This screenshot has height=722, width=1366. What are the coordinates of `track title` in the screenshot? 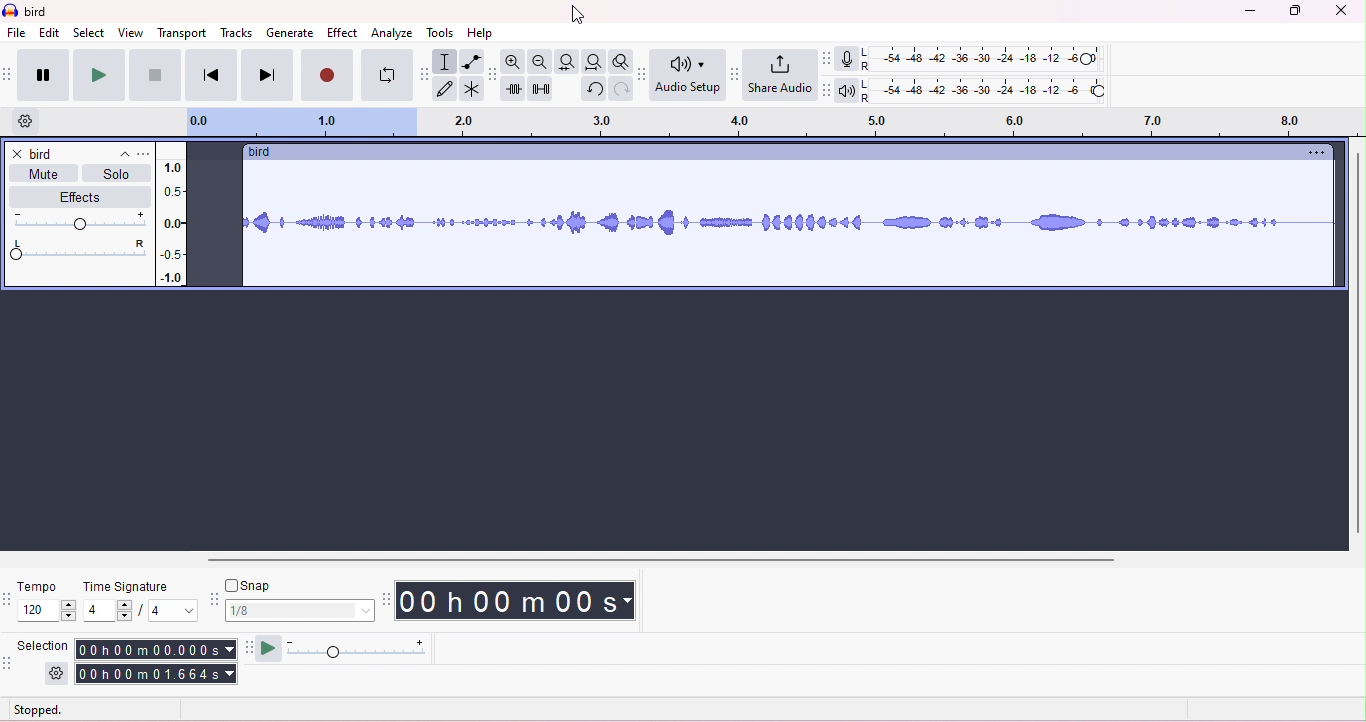 It's located at (80, 154).